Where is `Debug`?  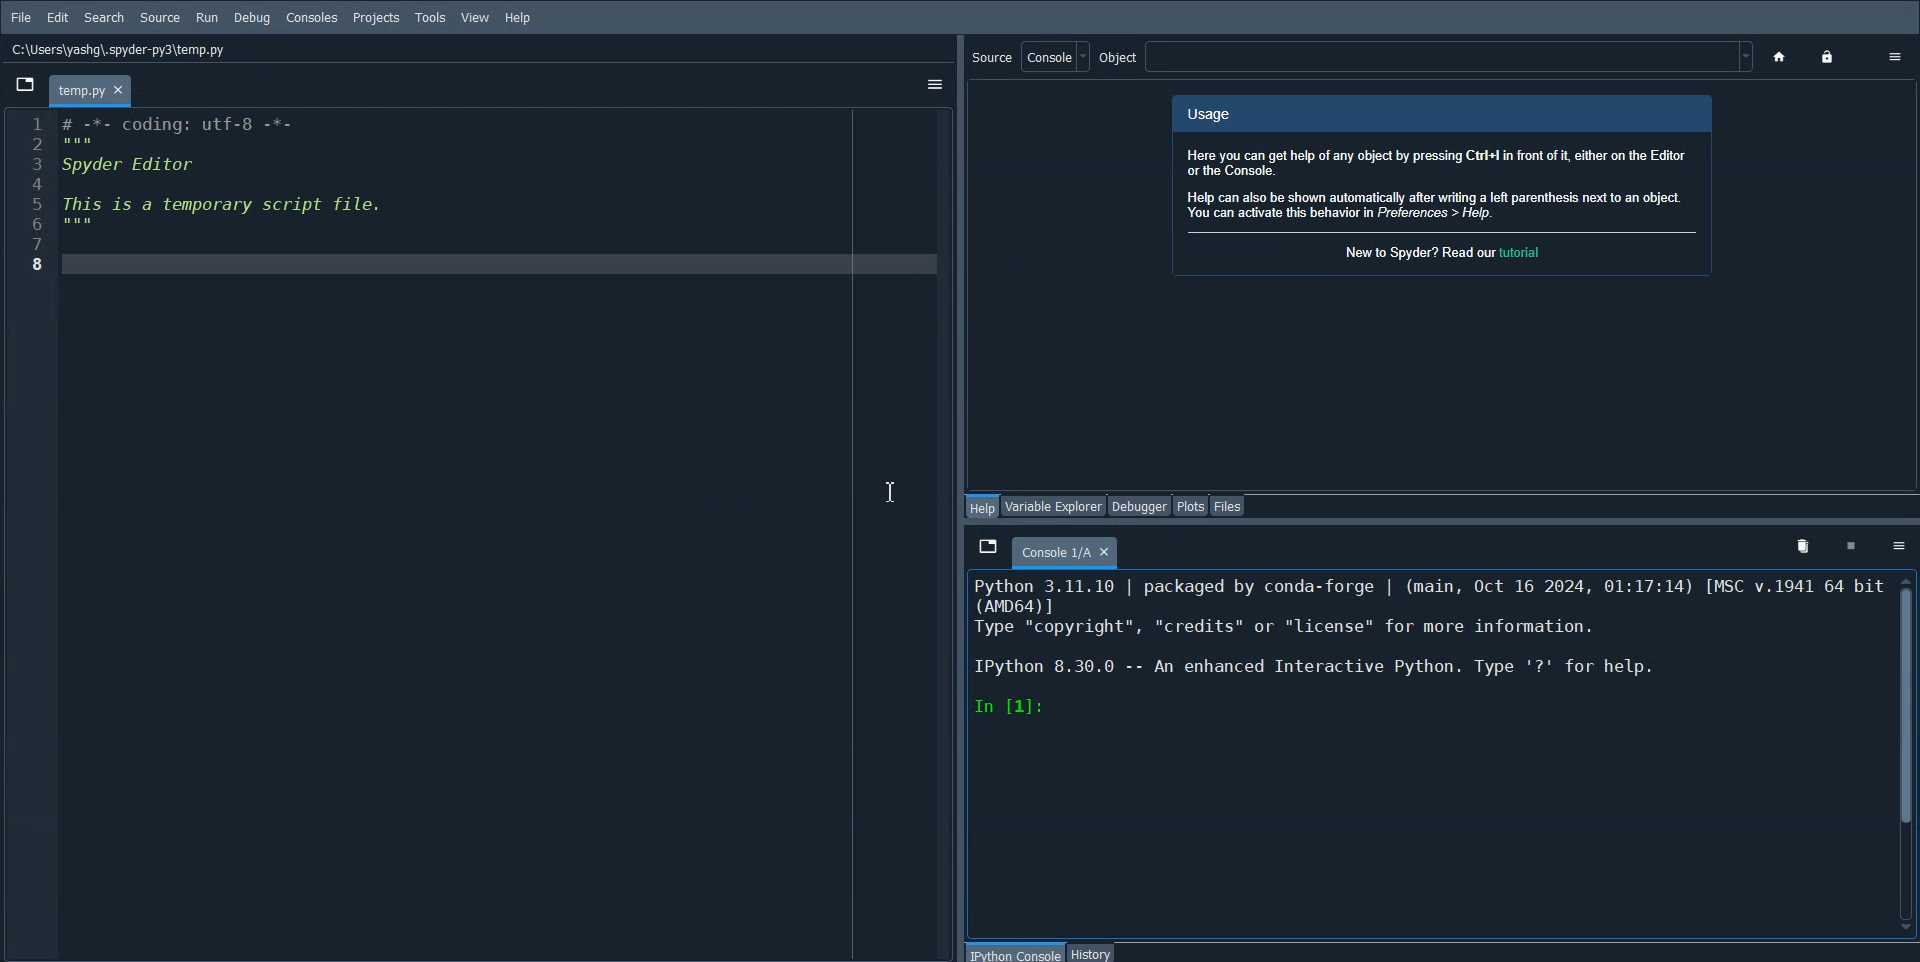
Debug is located at coordinates (251, 18).